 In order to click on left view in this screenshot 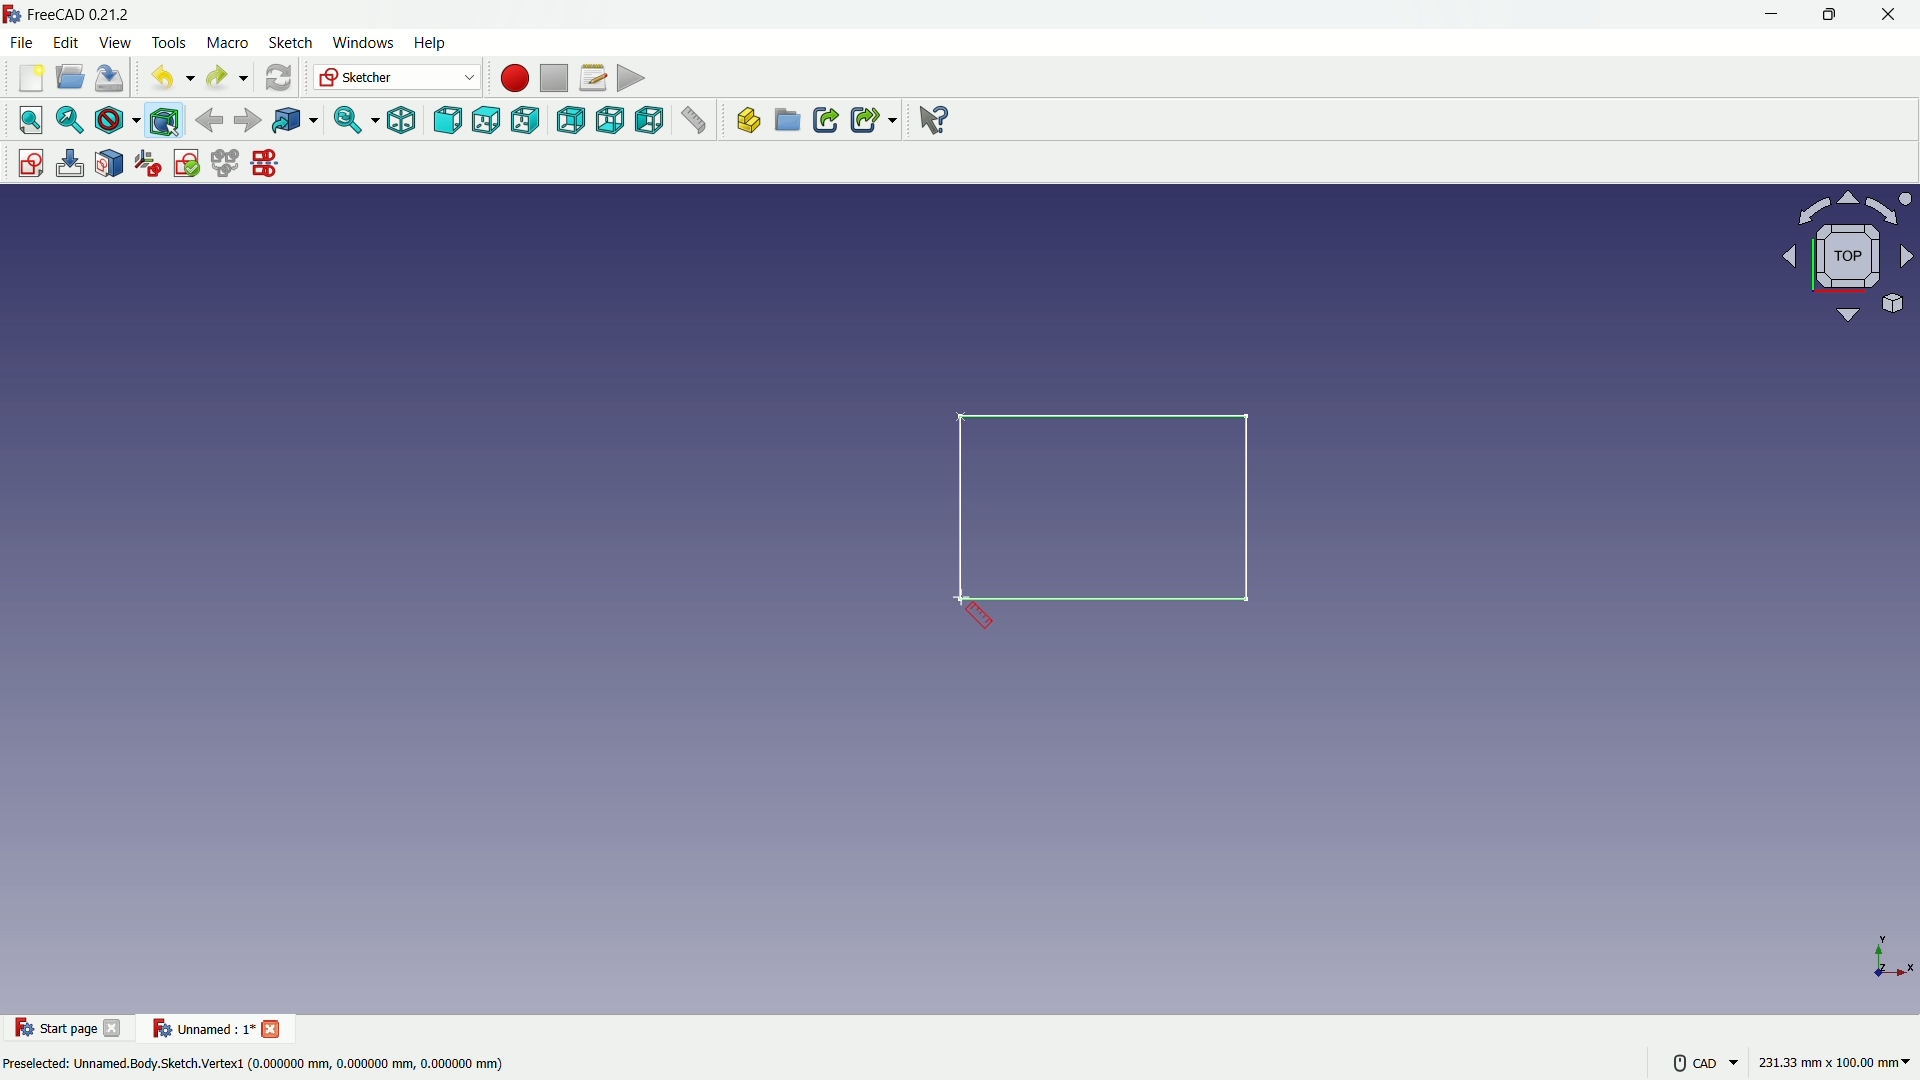, I will do `click(653, 122)`.